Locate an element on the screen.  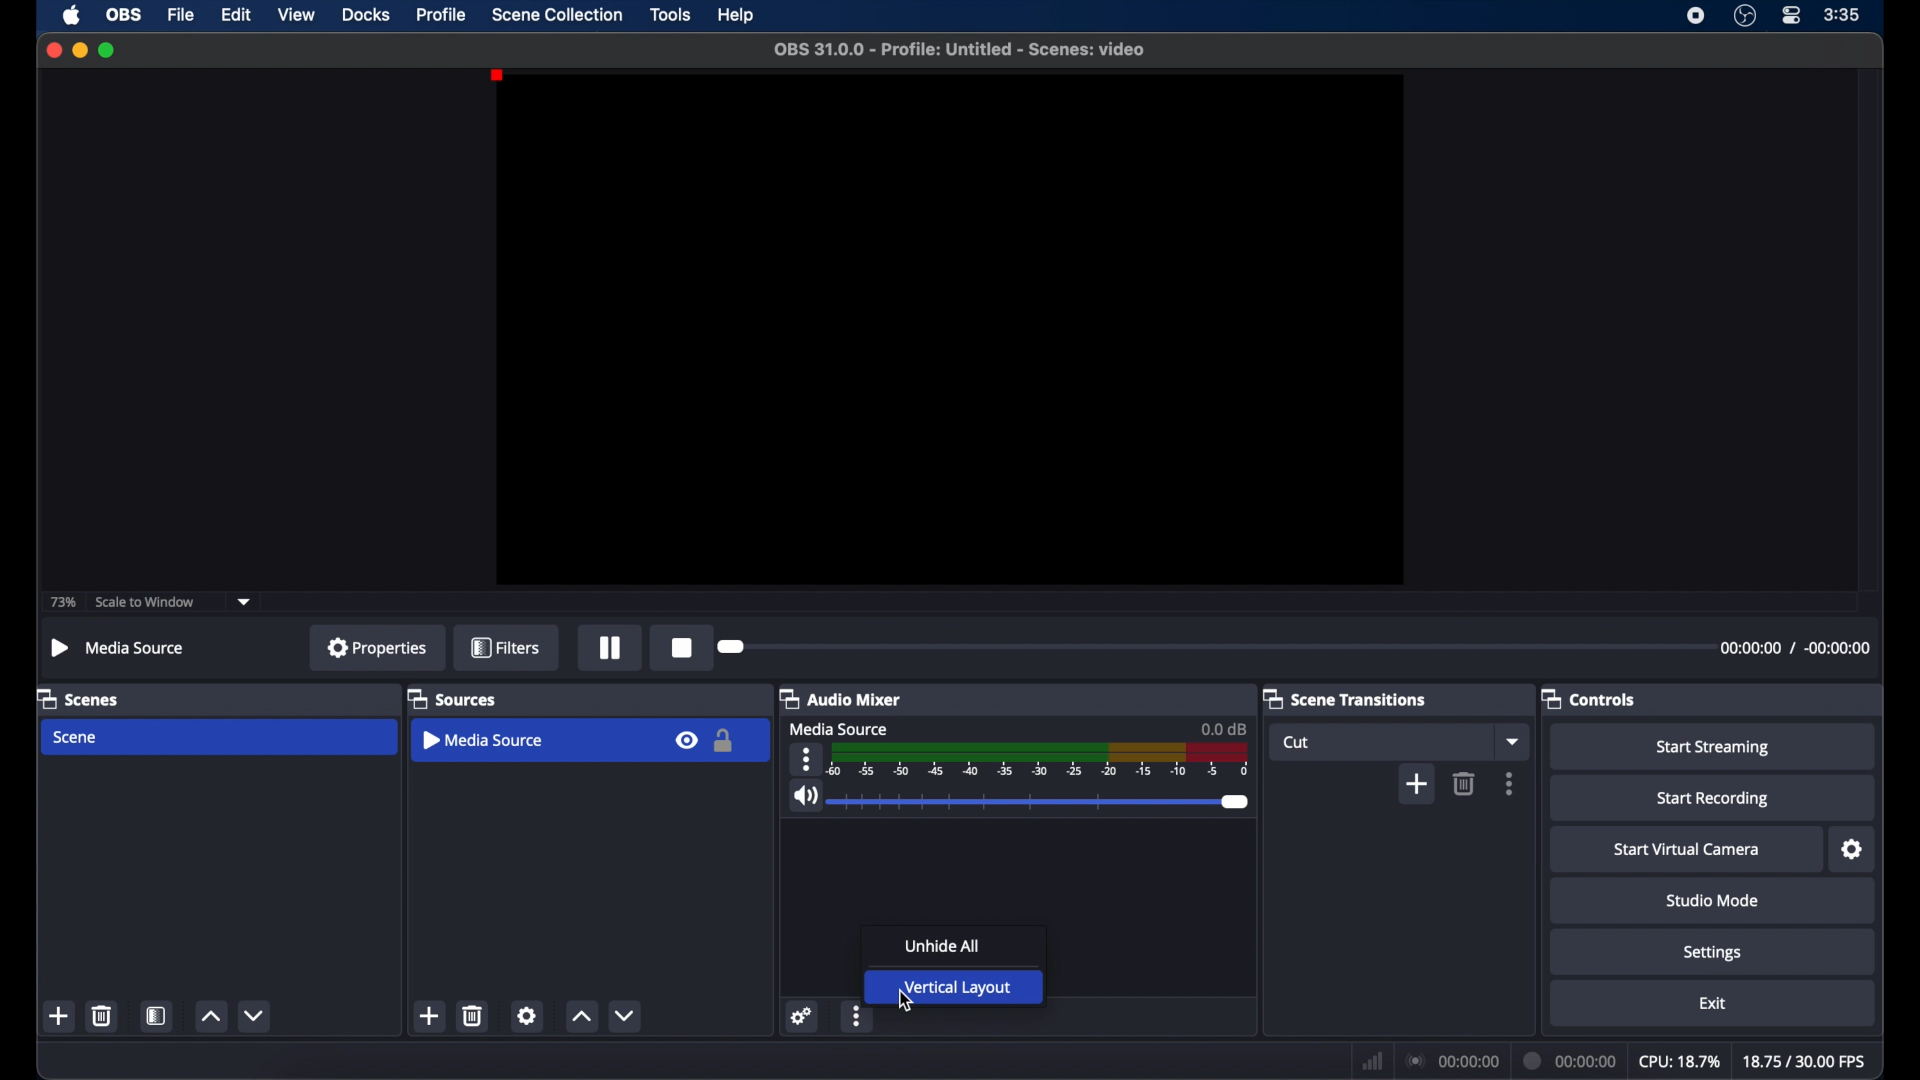
more options is located at coordinates (806, 759).